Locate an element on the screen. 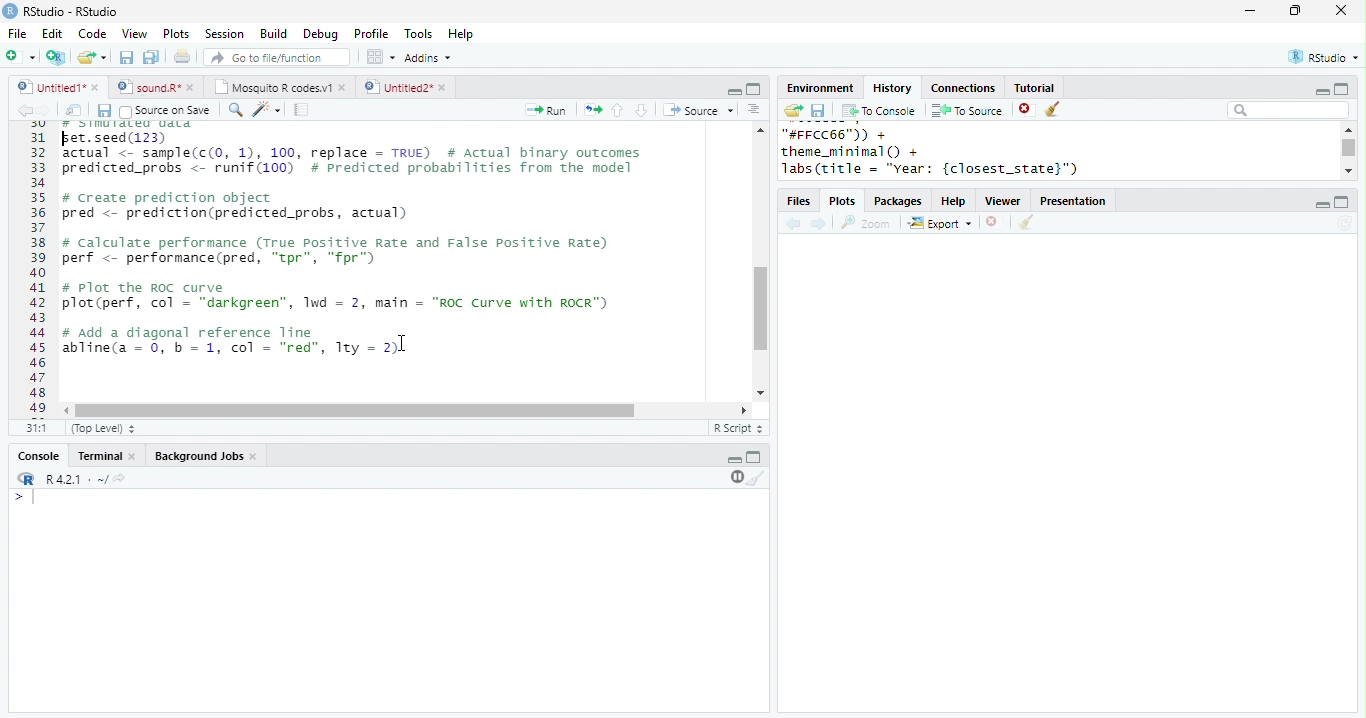 The width and height of the screenshot is (1366, 718). help is located at coordinates (954, 202).